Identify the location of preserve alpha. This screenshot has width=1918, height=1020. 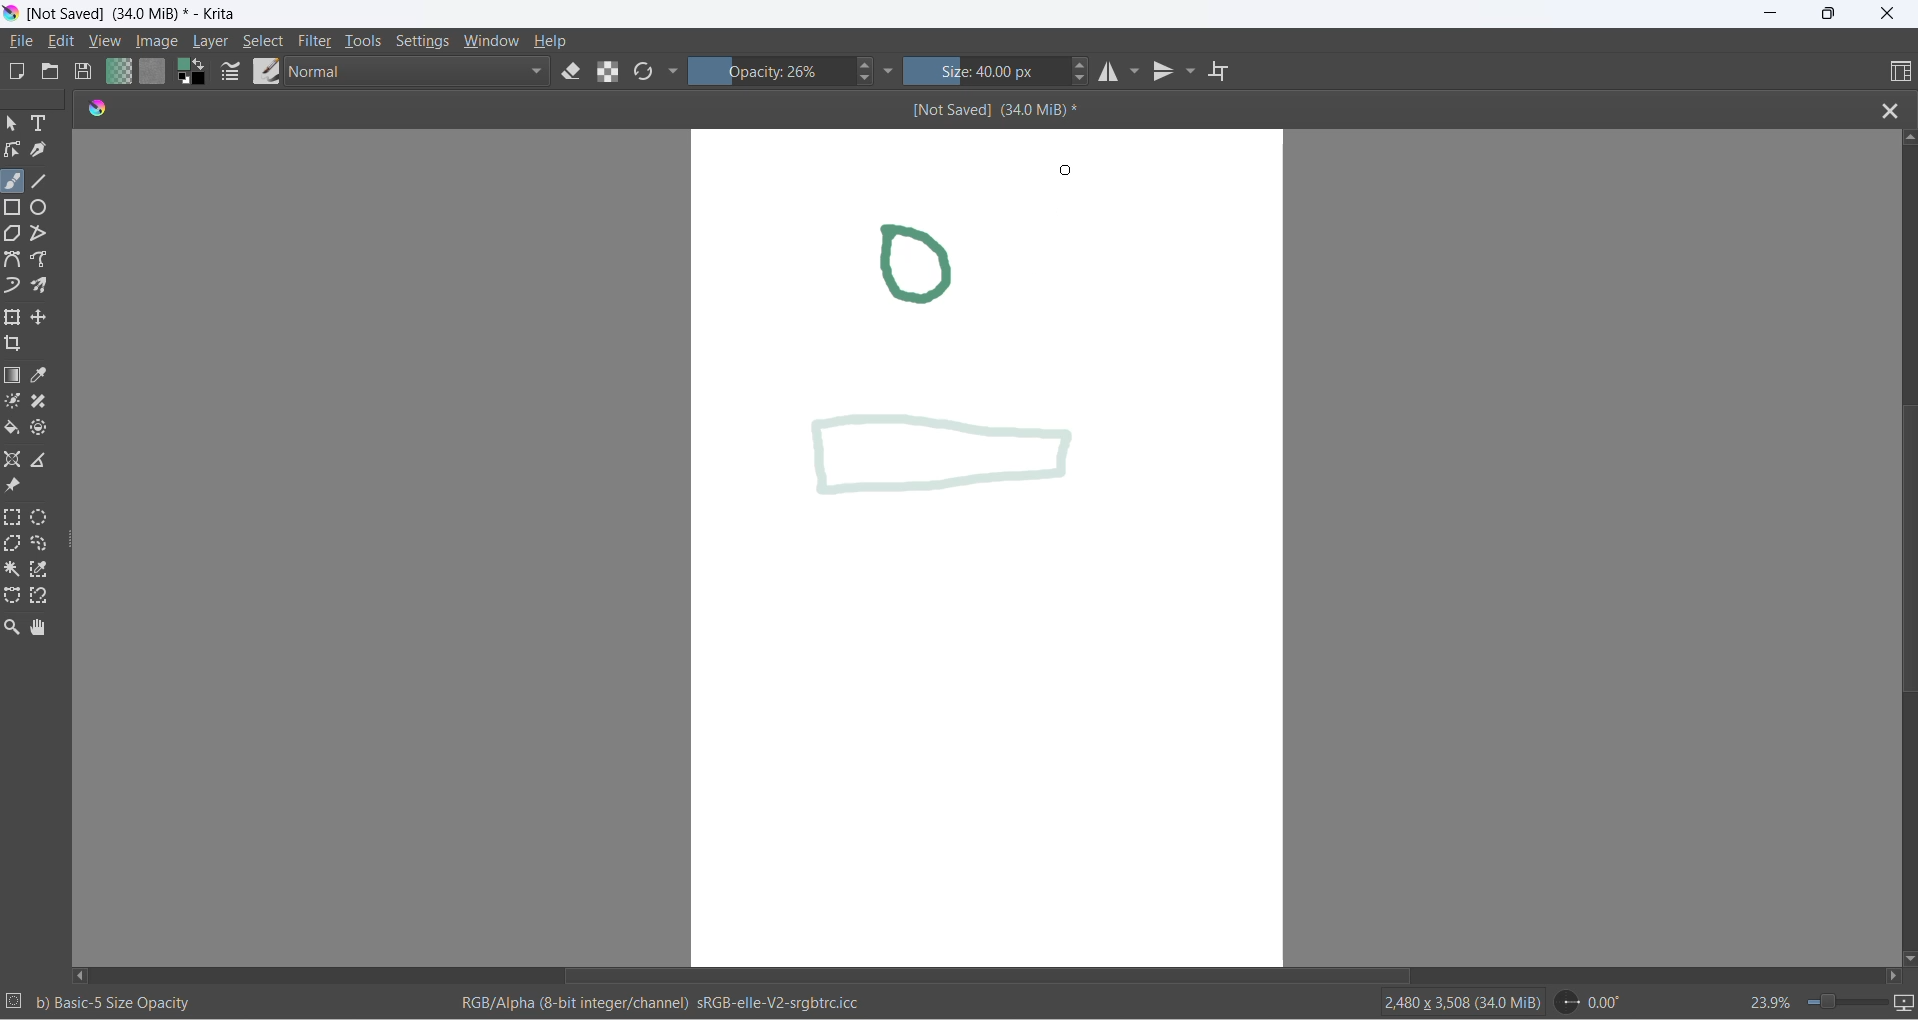
(607, 71).